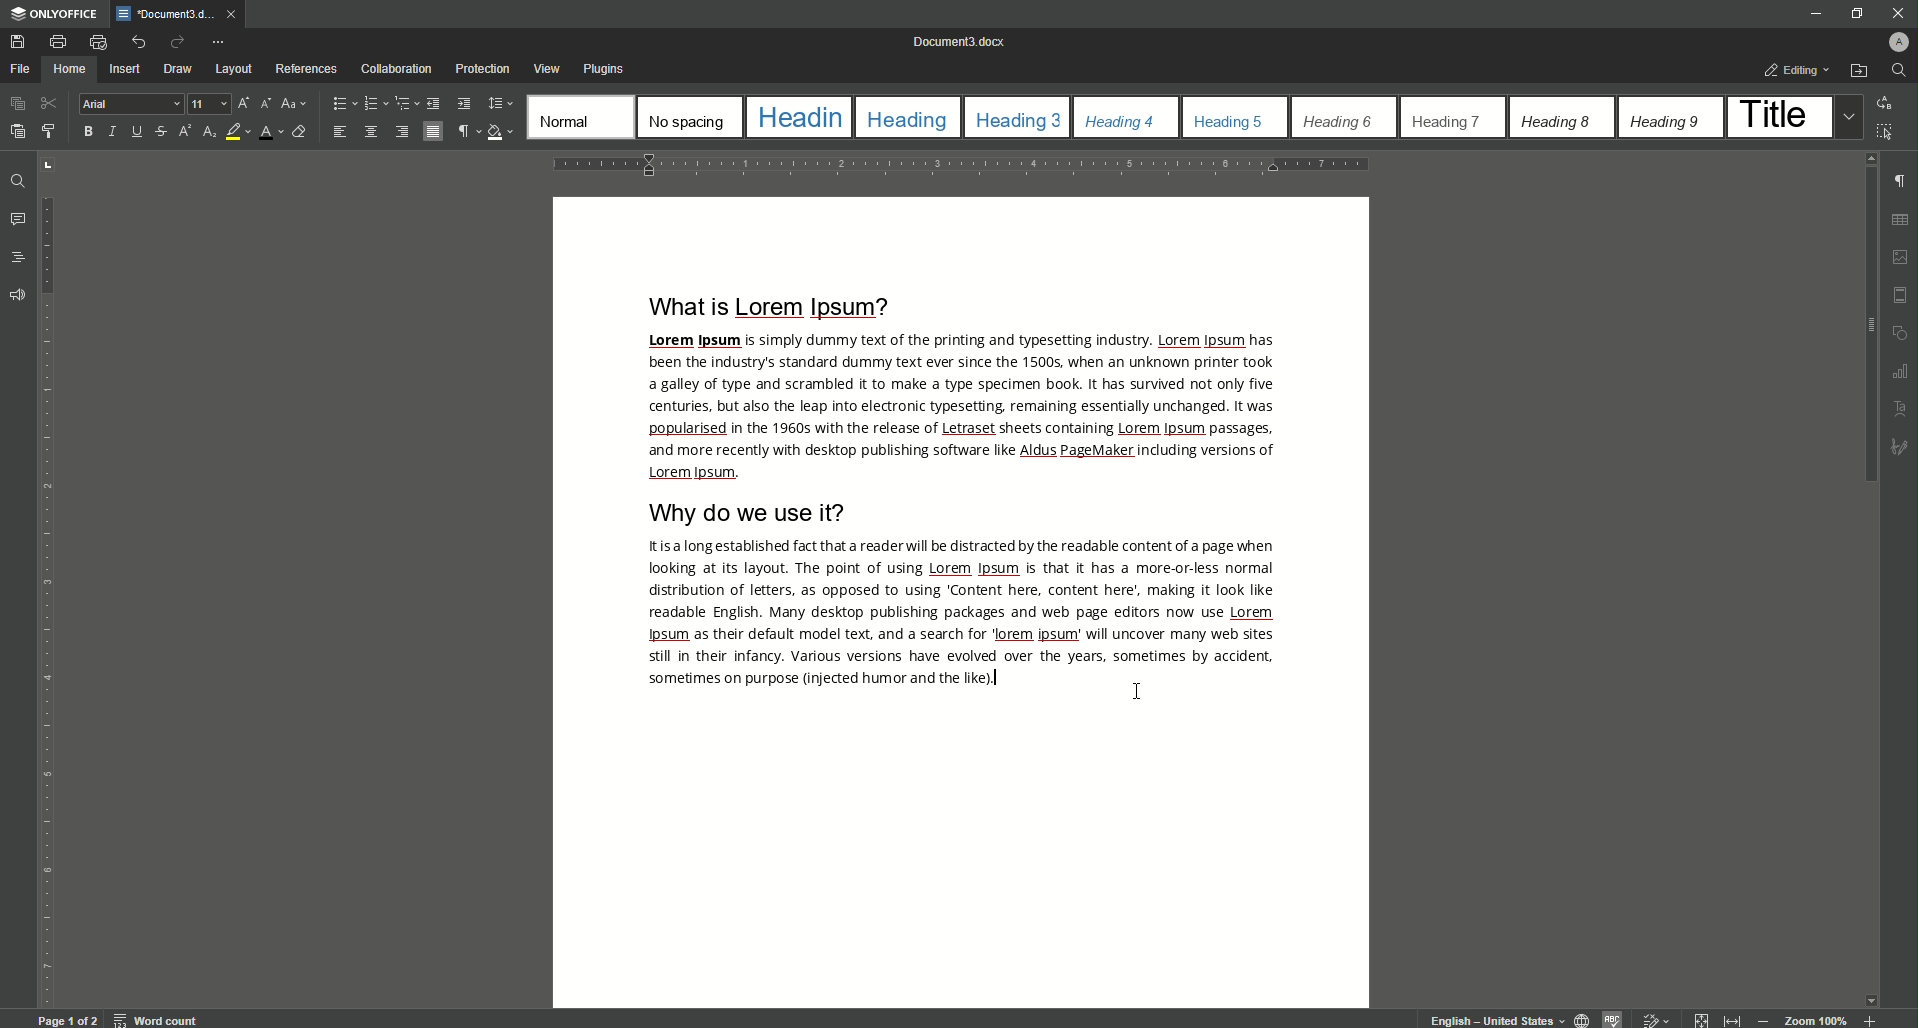 The width and height of the screenshot is (1918, 1028). Describe the element at coordinates (1615, 1018) in the screenshot. I see `spelling check` at that location.